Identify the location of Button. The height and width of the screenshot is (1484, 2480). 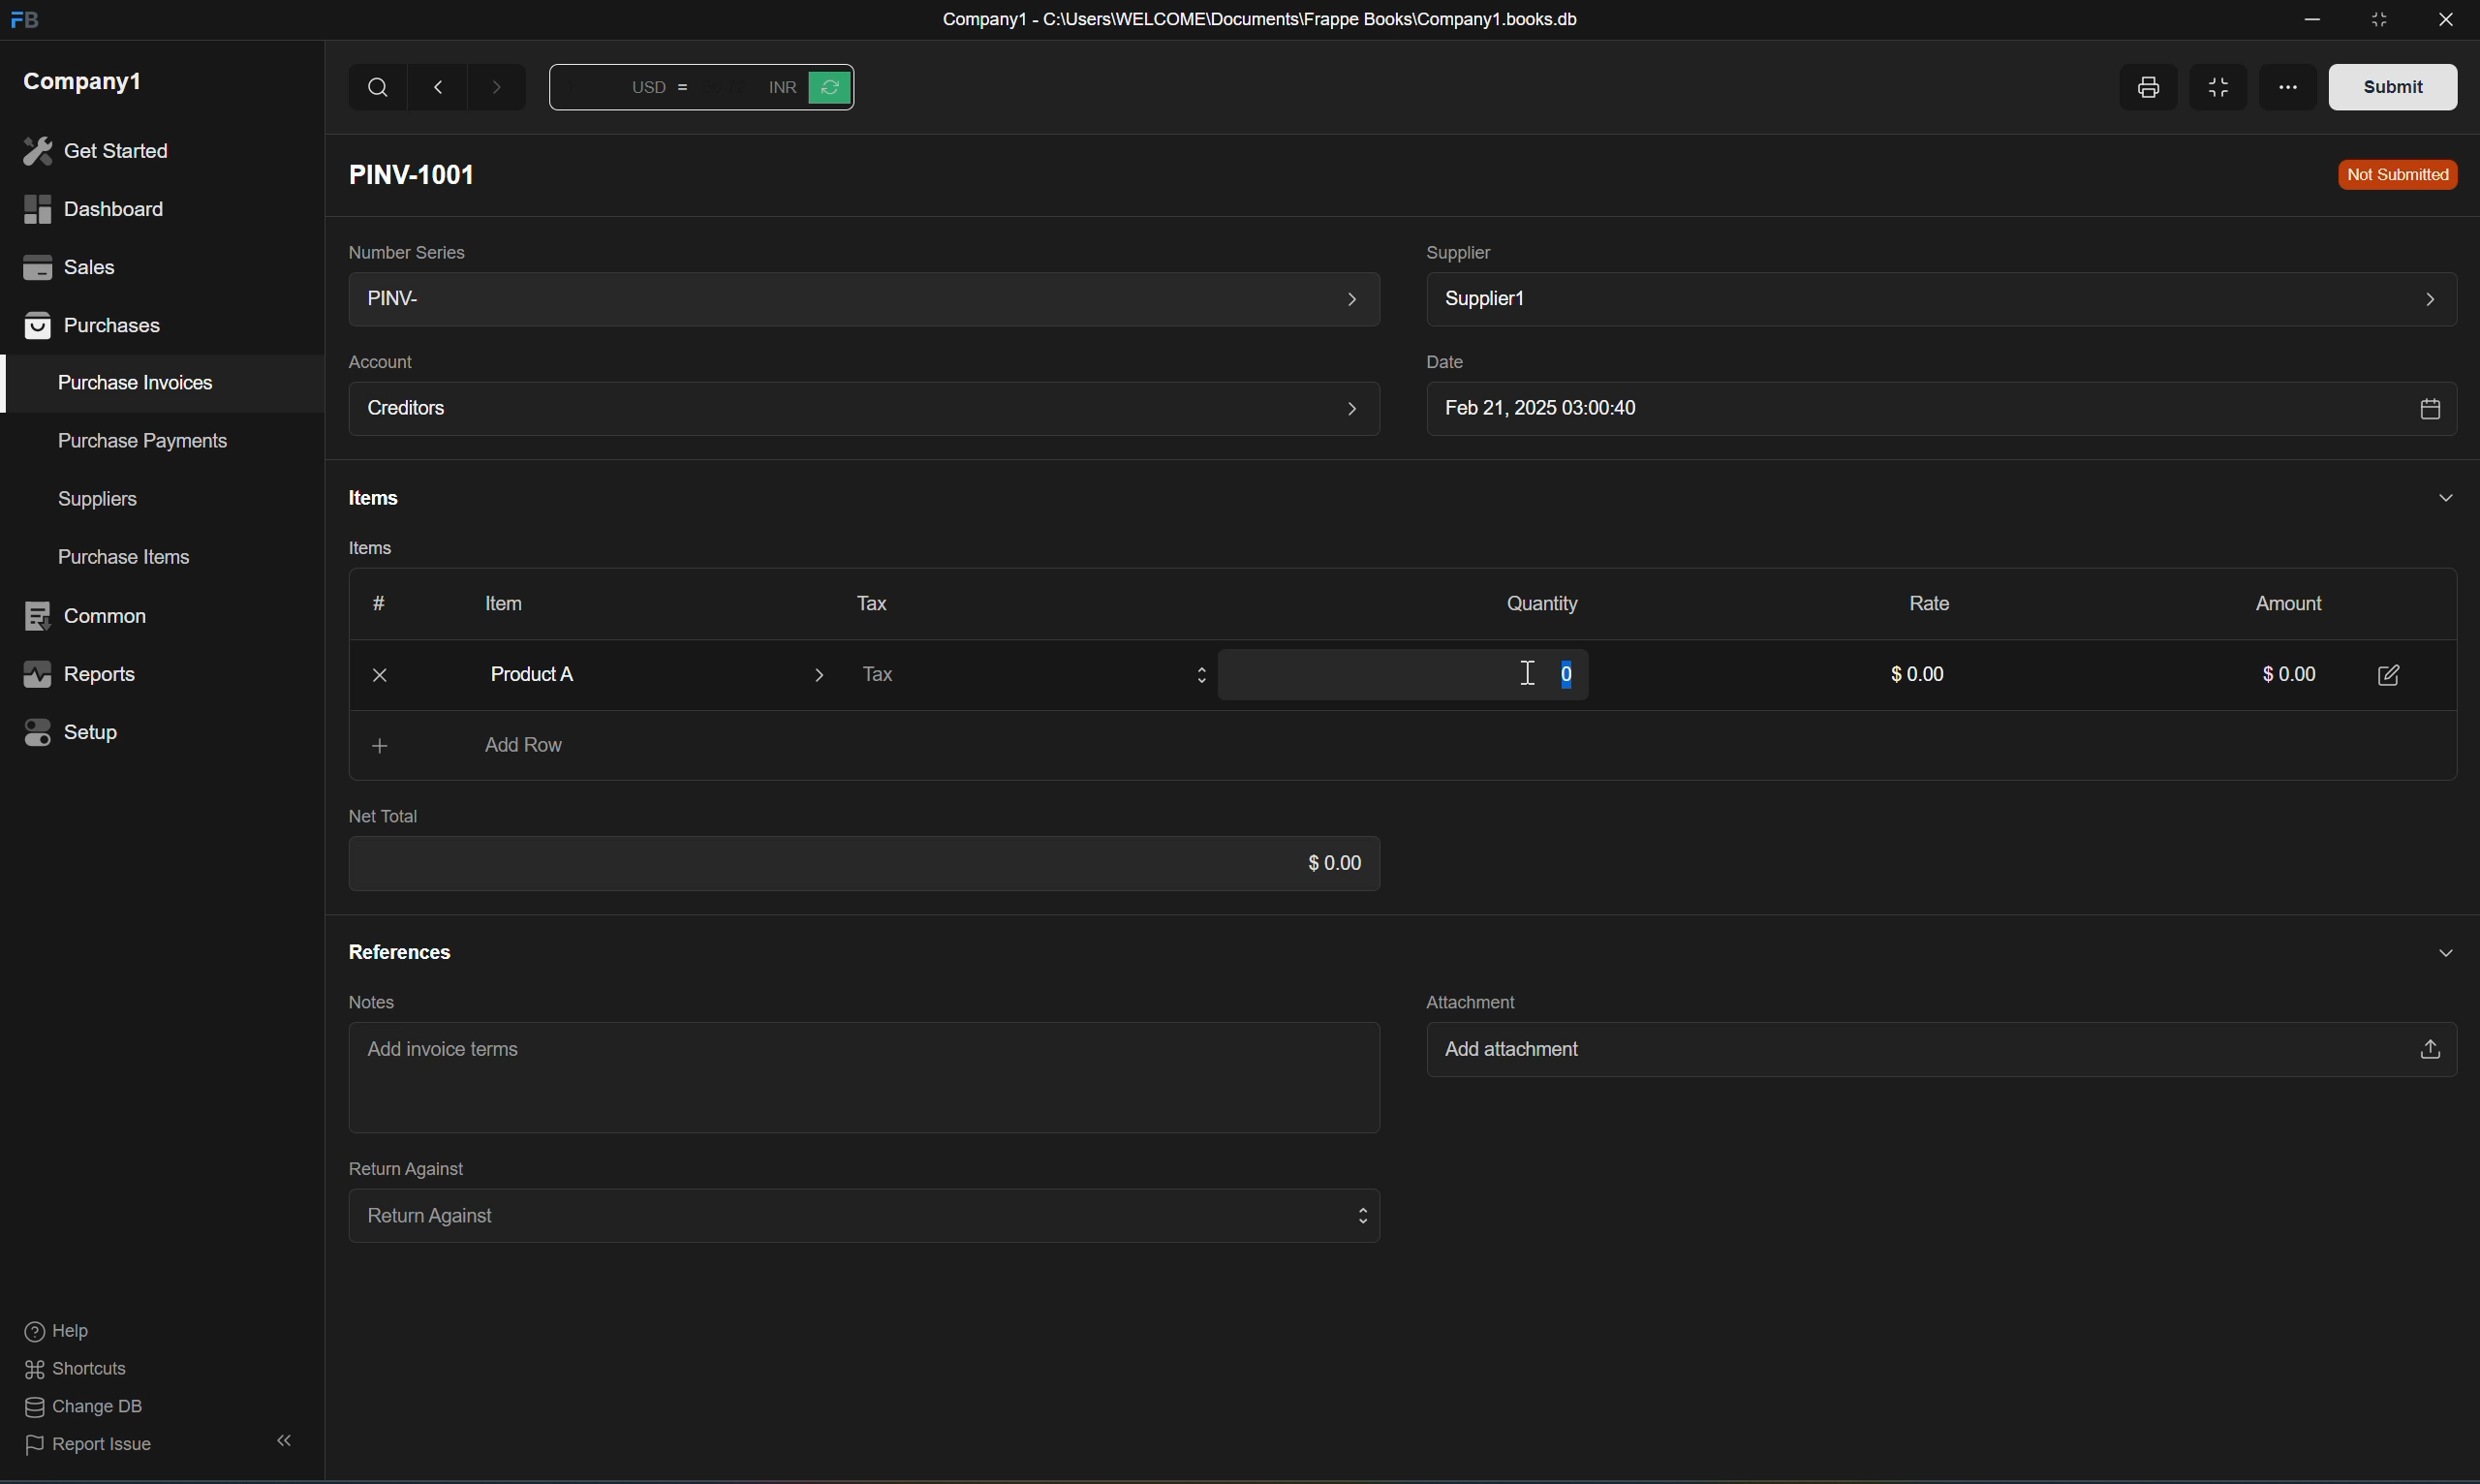
(806, 87).